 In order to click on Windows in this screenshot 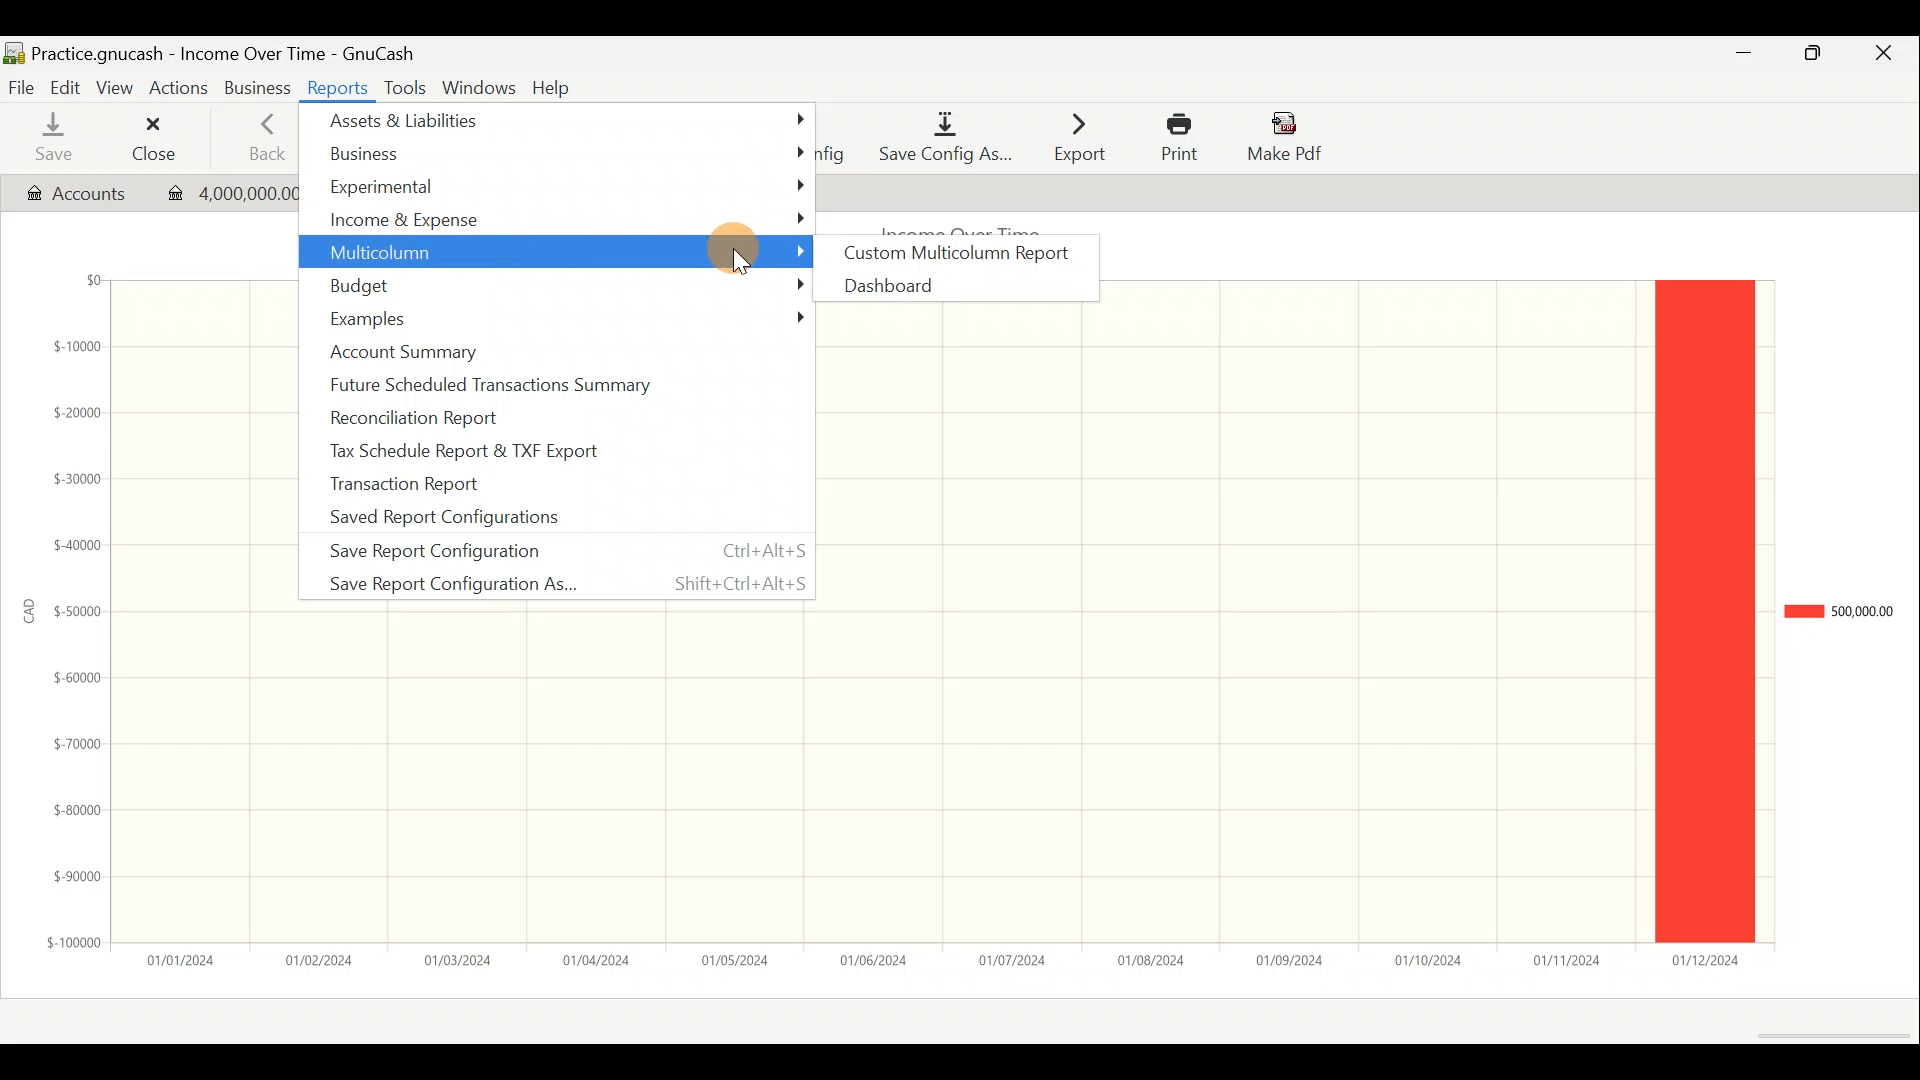, I will do `click(479, 87)`.